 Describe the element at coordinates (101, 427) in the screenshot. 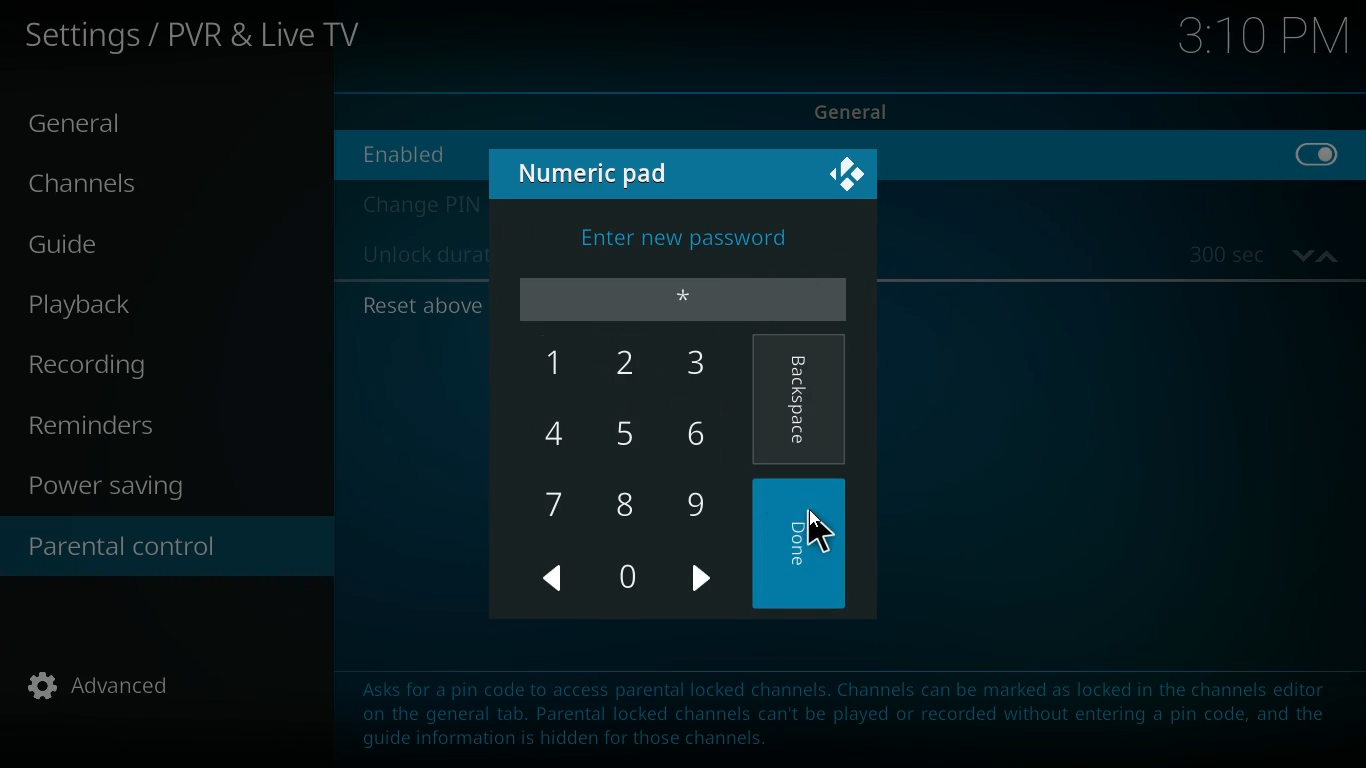

I see `reminders` at that location.